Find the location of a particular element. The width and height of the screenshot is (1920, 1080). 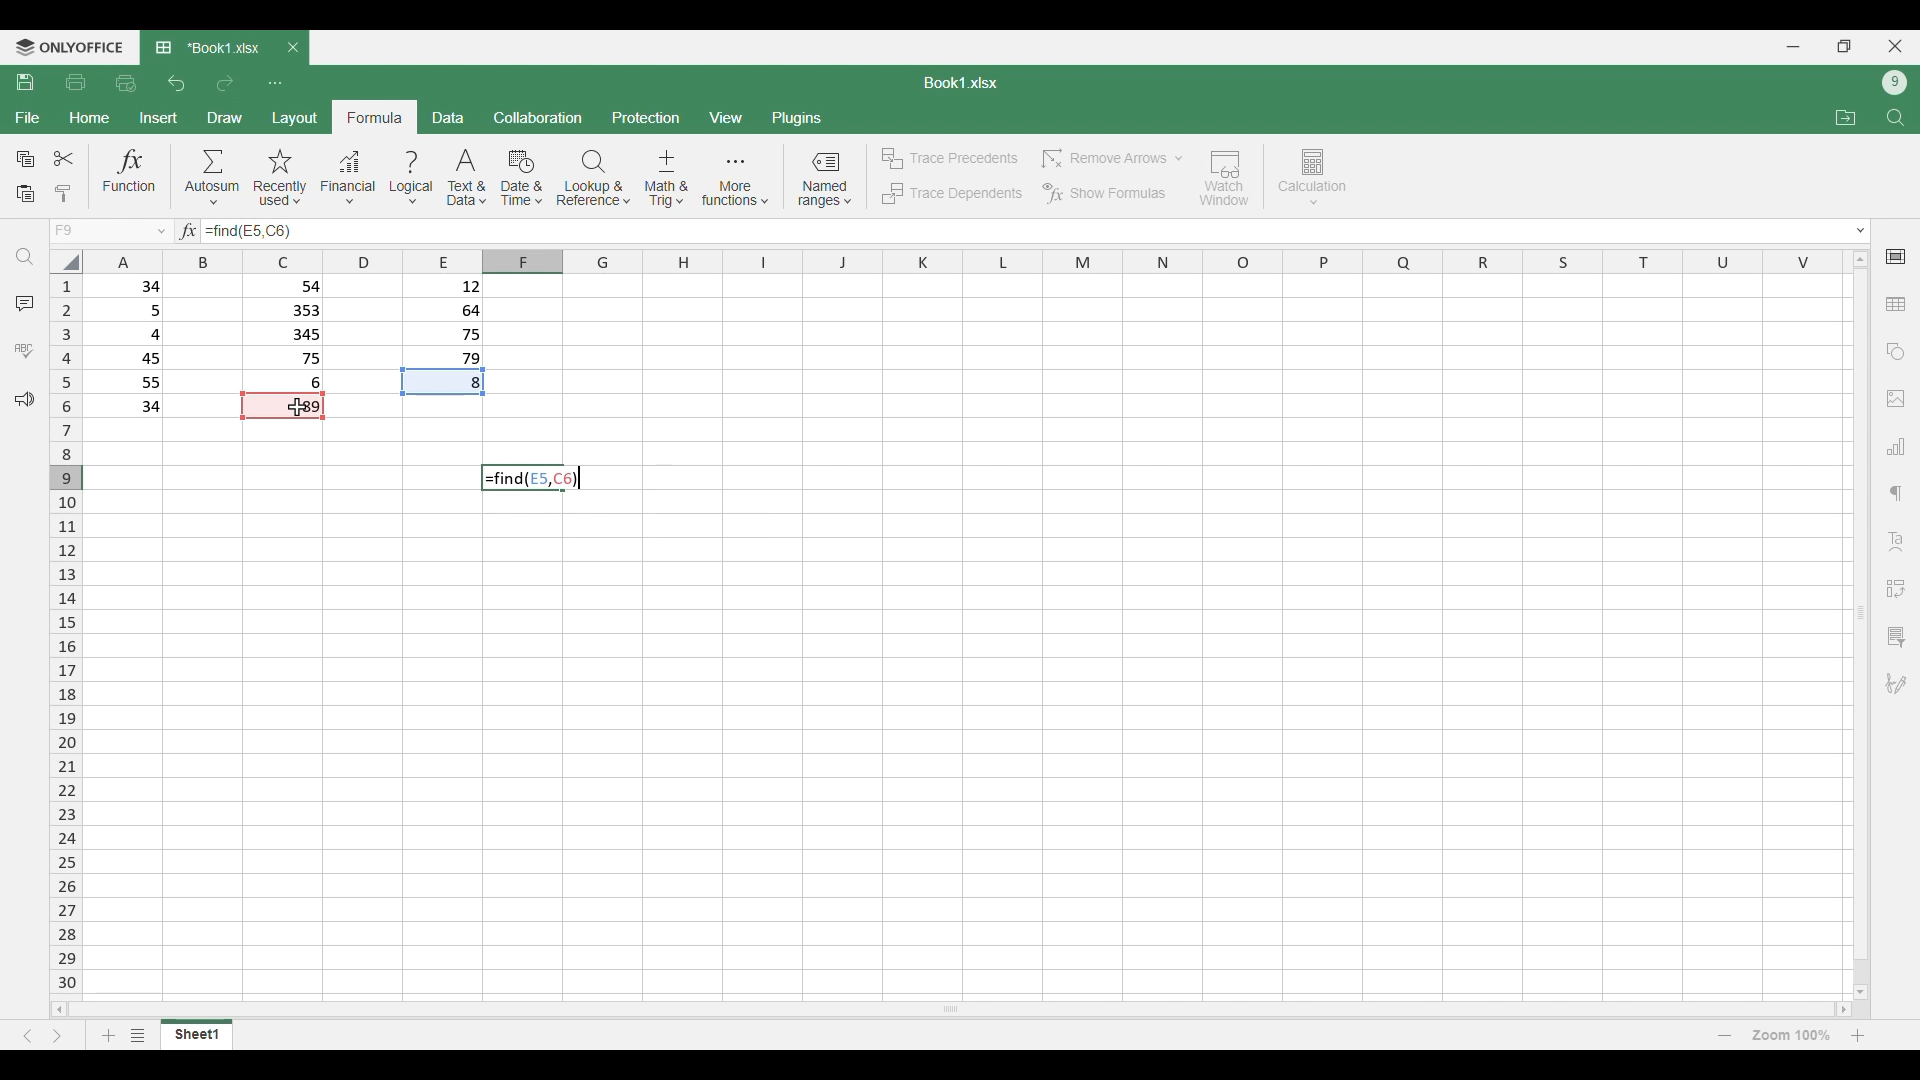

Previous is located at coordinates (27, 1036).